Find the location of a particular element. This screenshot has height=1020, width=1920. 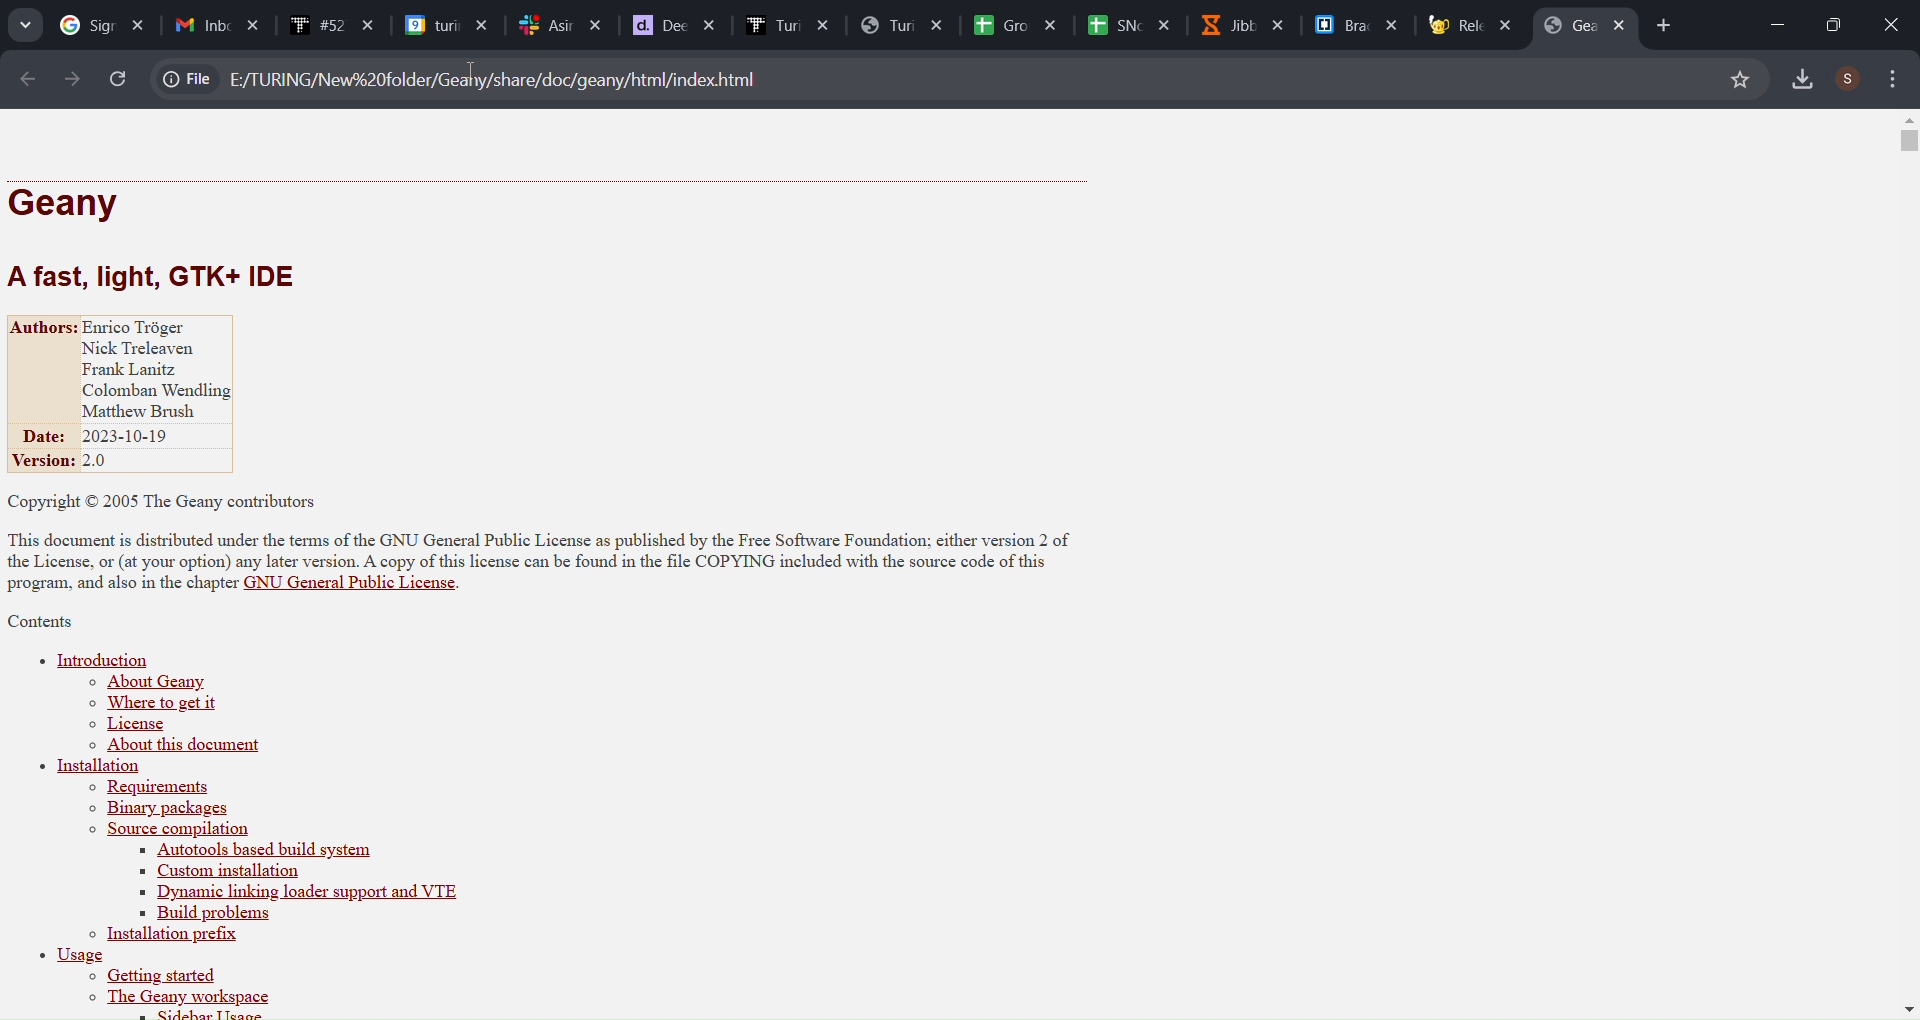

refresh is located at coordinates (120, 79).